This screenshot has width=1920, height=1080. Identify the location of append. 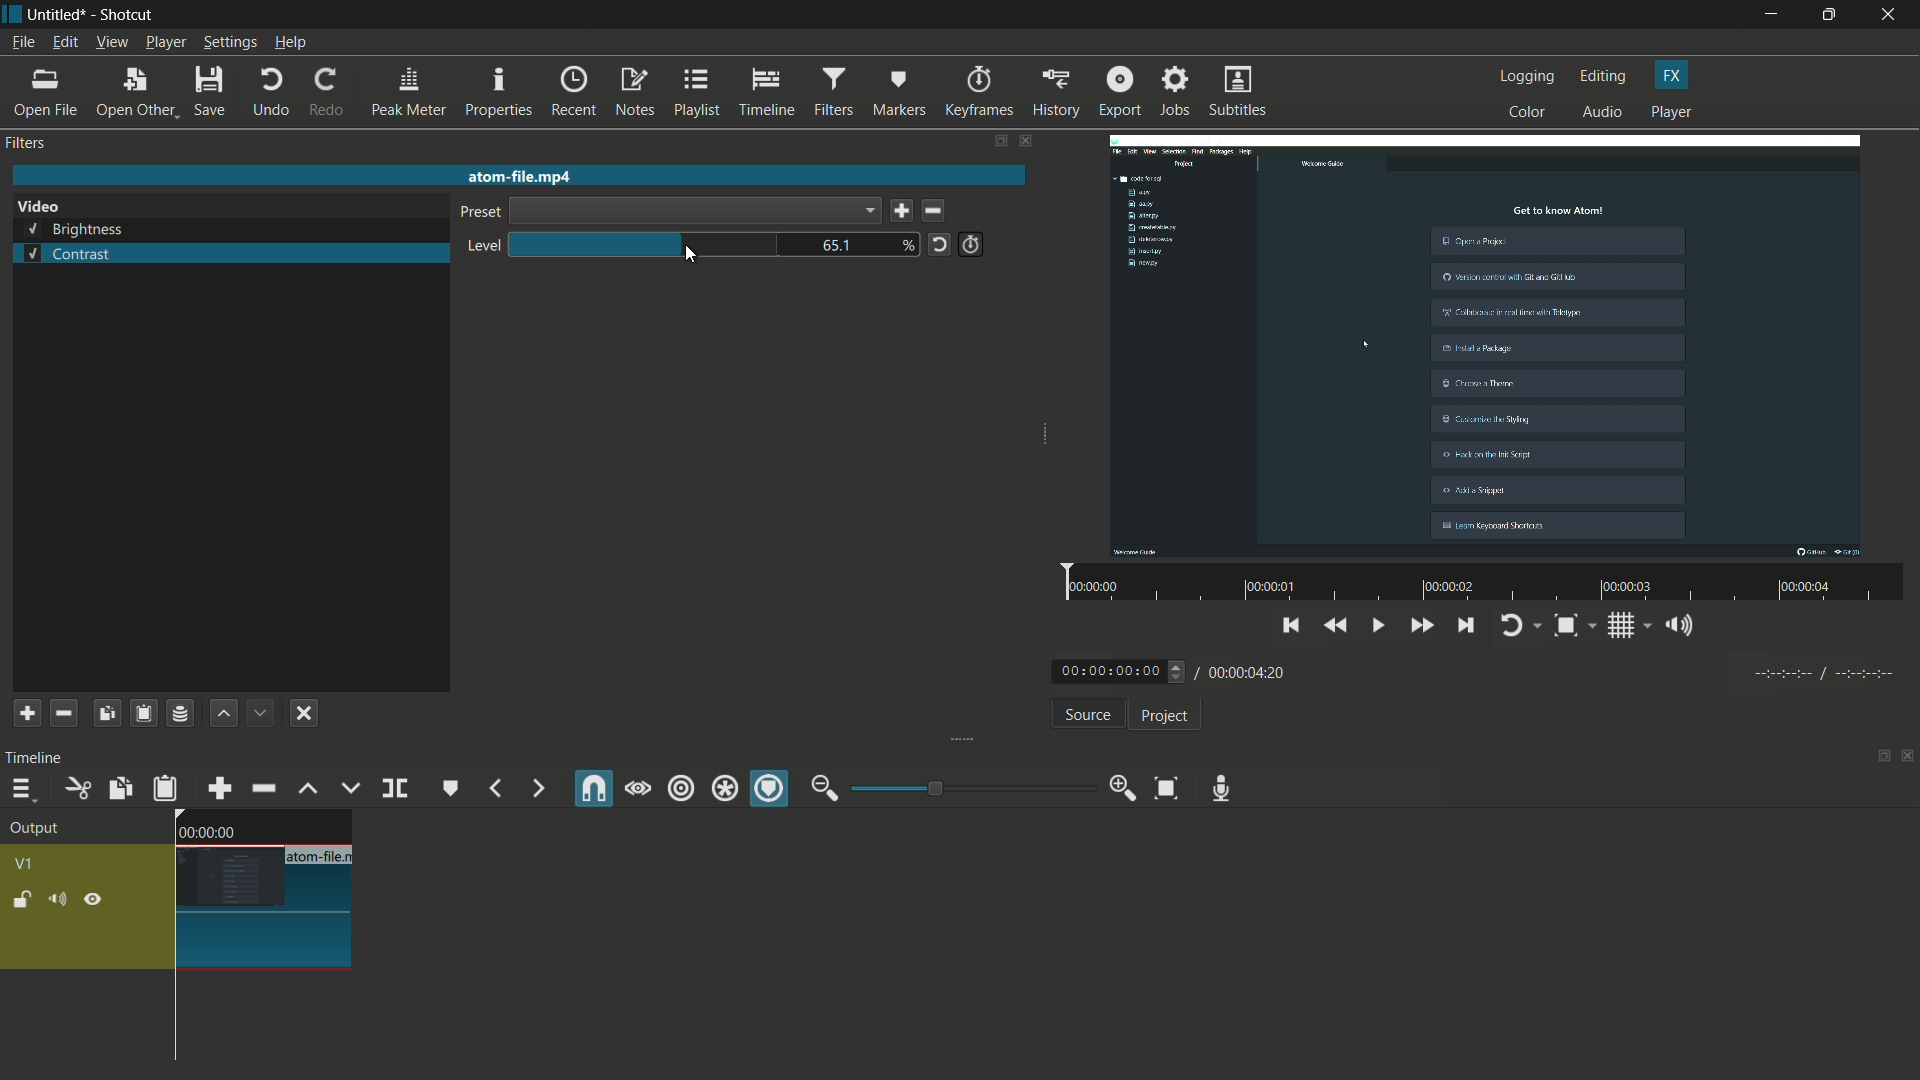
(217, 788).